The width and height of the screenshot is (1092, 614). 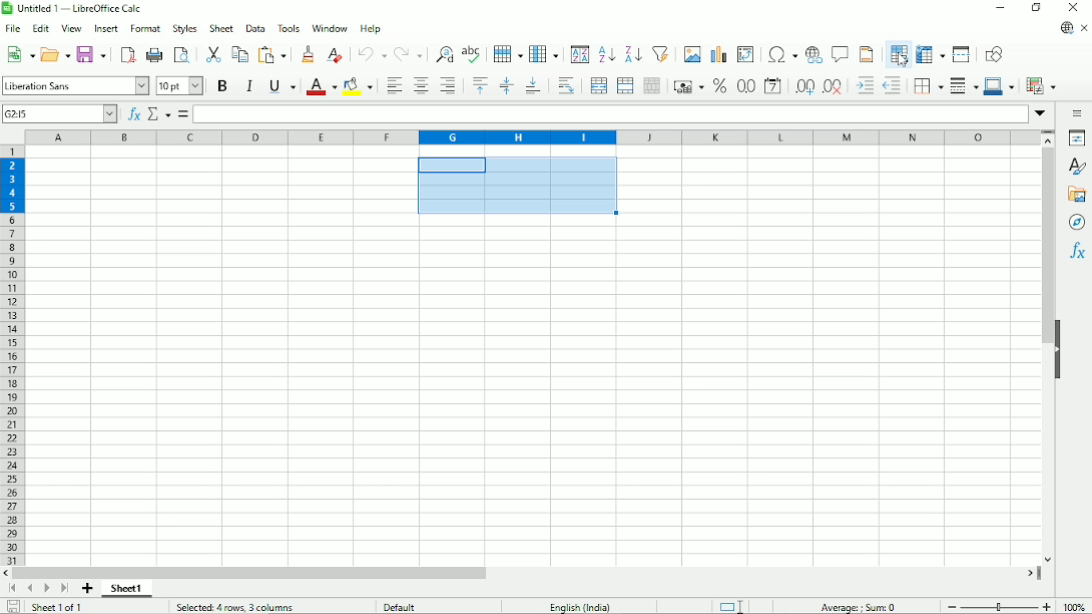 I want to click on Underline, so click(x=281, y=85).